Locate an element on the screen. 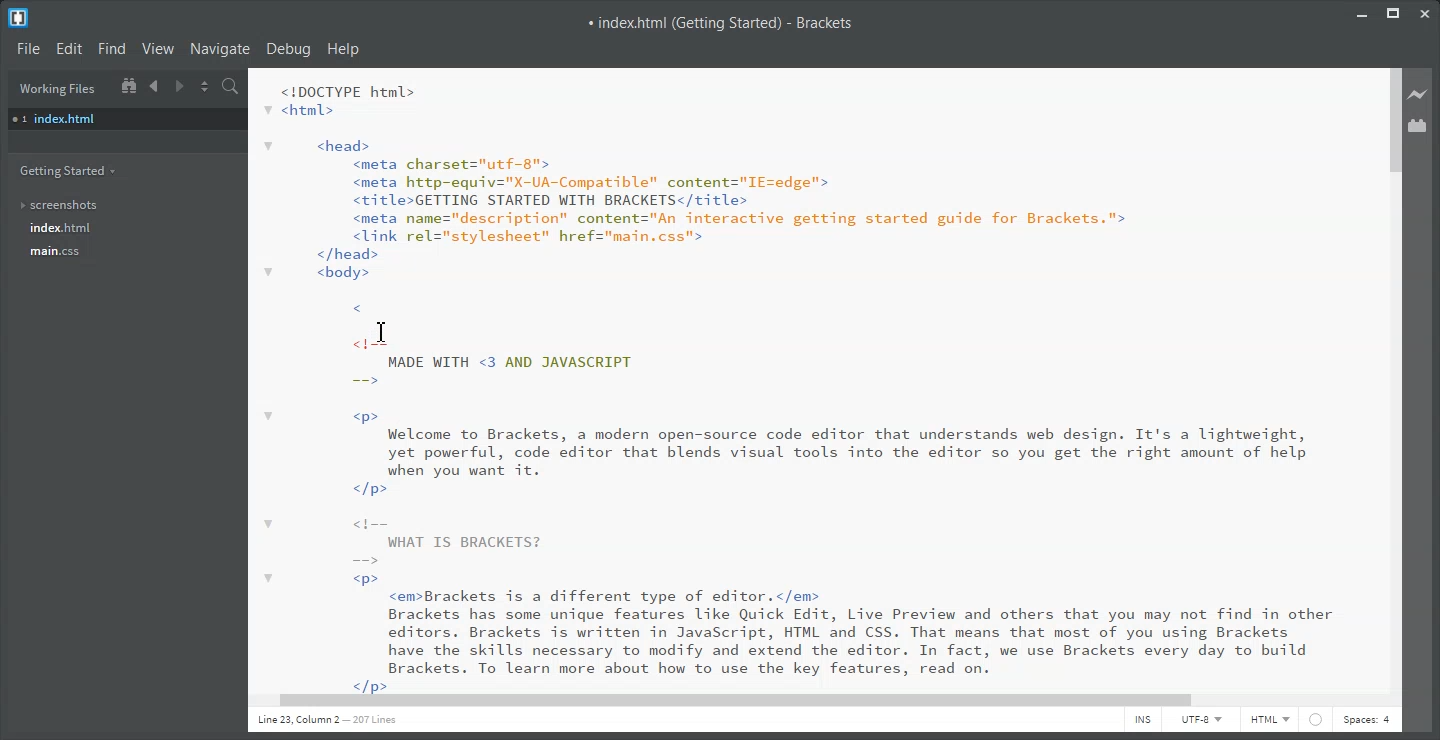 The height and width of the screenshot is (740, 1440). Navigate Backwards is located at coordinates (155, 86).